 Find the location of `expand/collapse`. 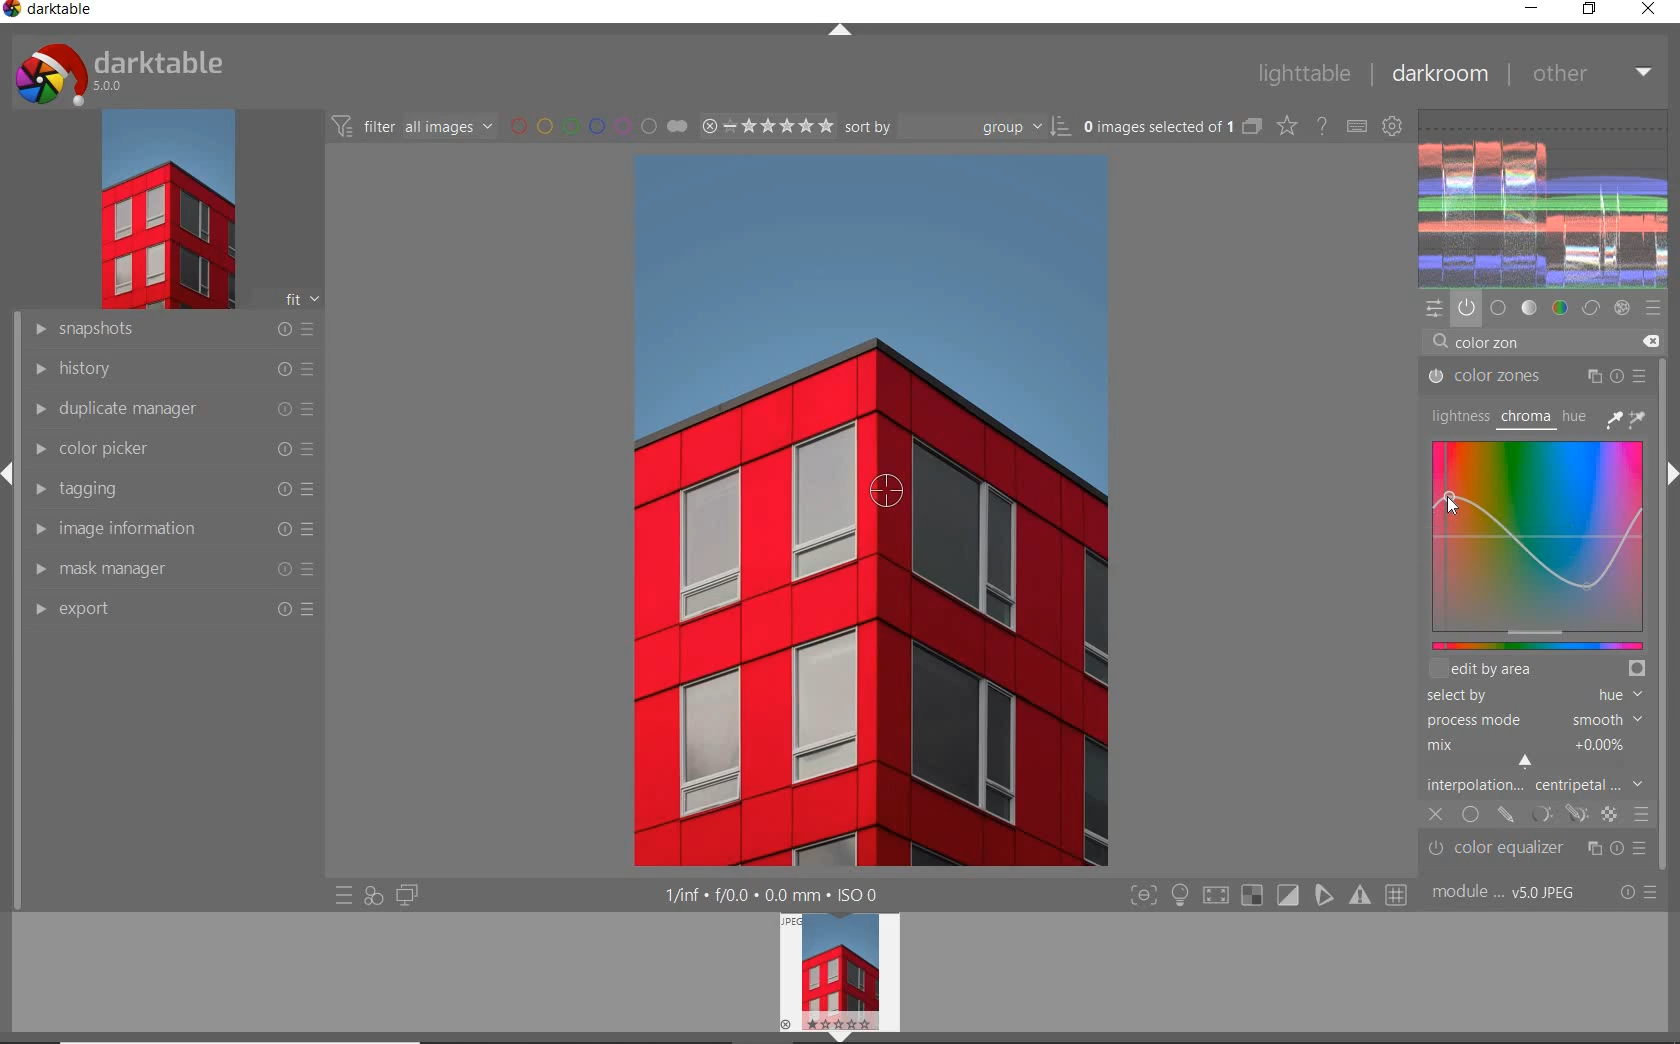

expand/collapse is located at coordinates (10, 476).